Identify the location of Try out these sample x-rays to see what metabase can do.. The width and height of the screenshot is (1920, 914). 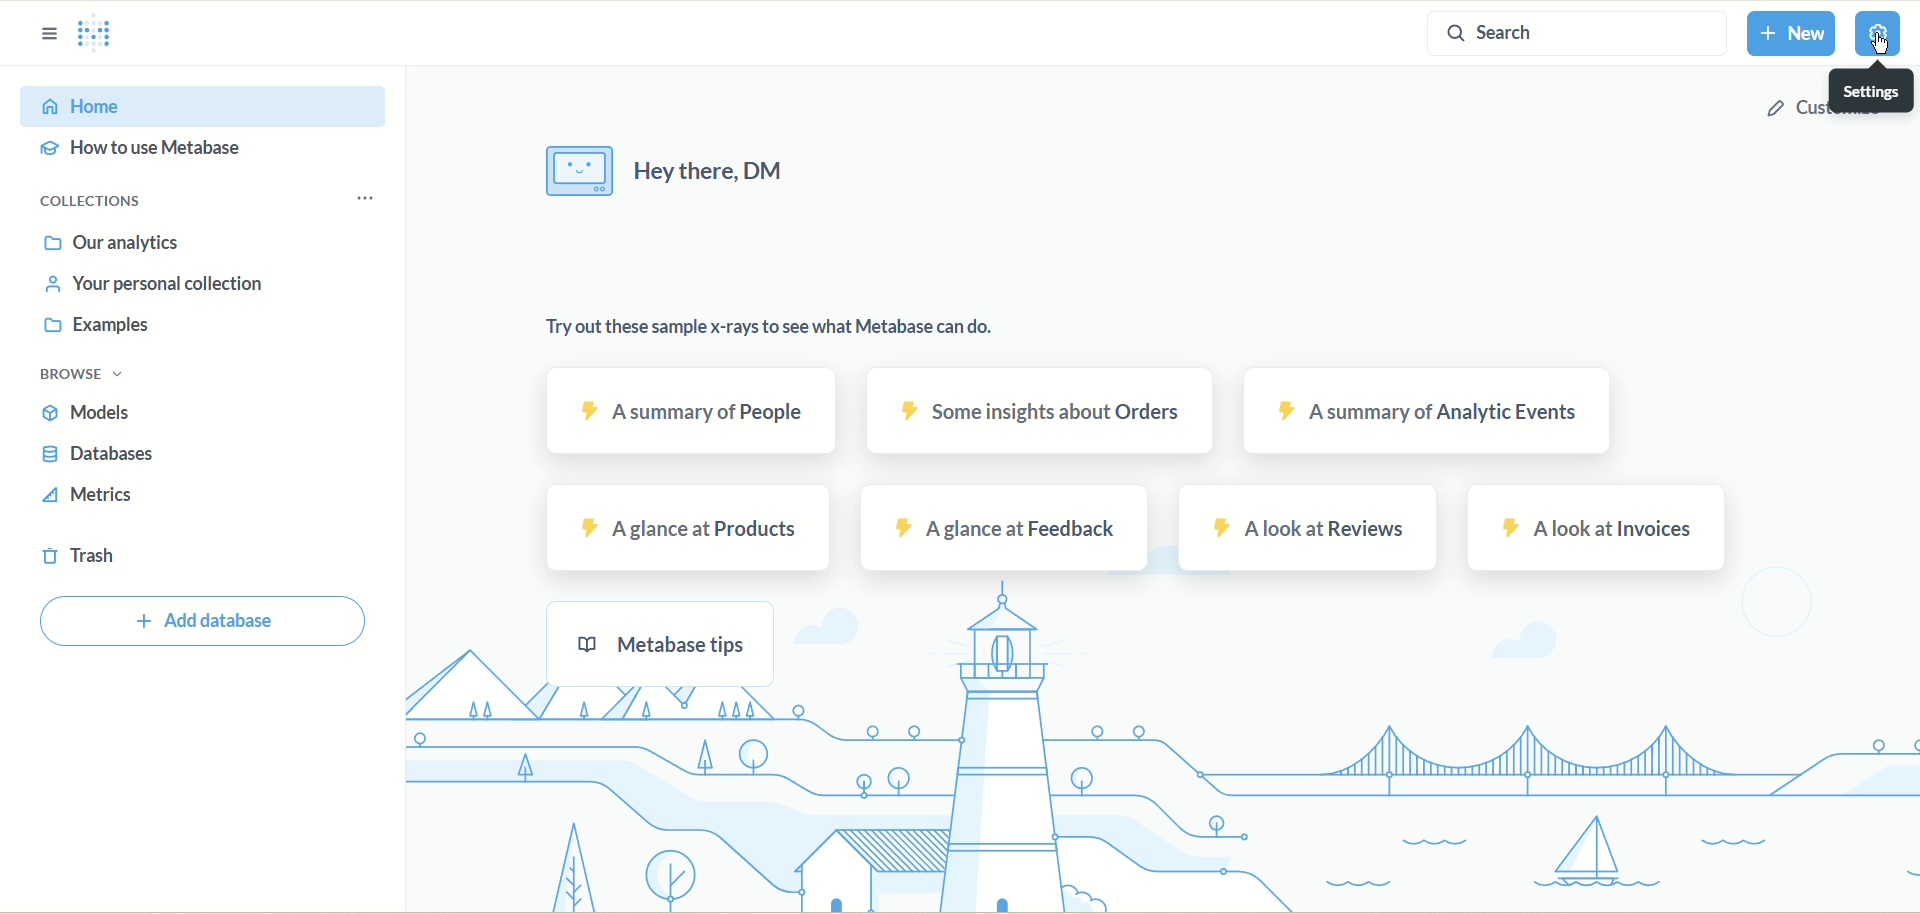
(777, 327).